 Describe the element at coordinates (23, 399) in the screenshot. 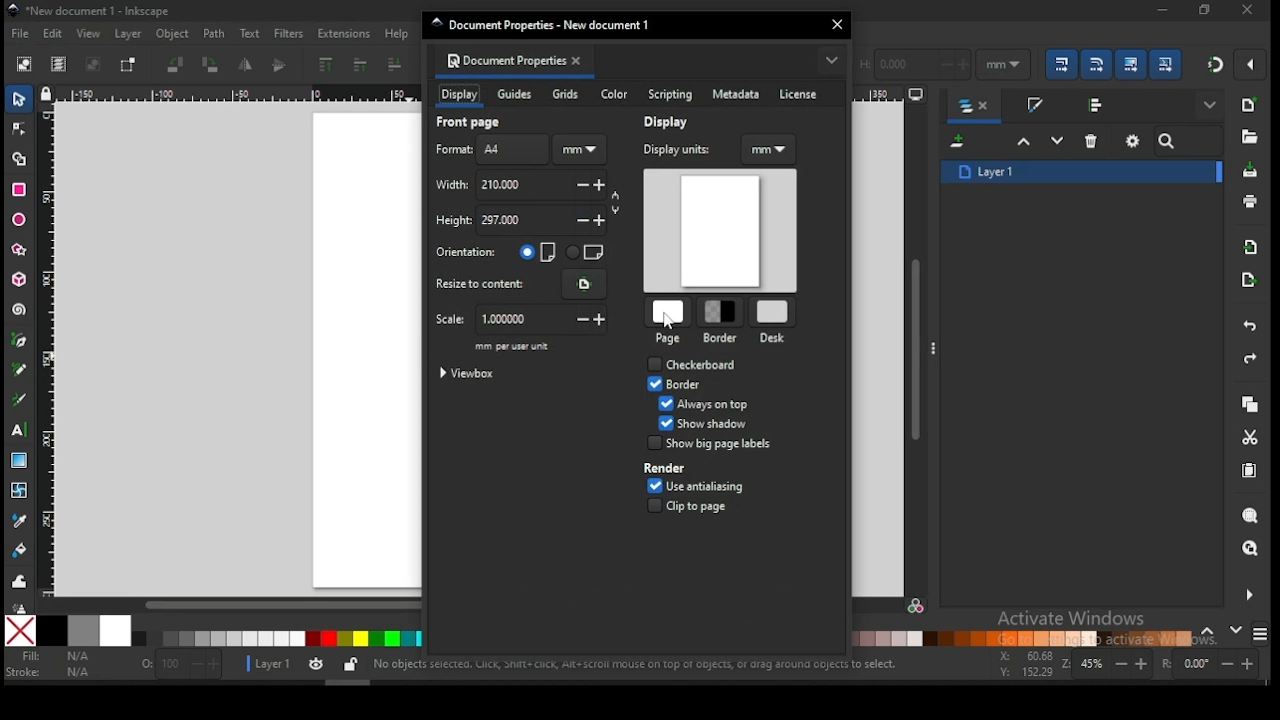

I see `calligraphy tool` at that location.